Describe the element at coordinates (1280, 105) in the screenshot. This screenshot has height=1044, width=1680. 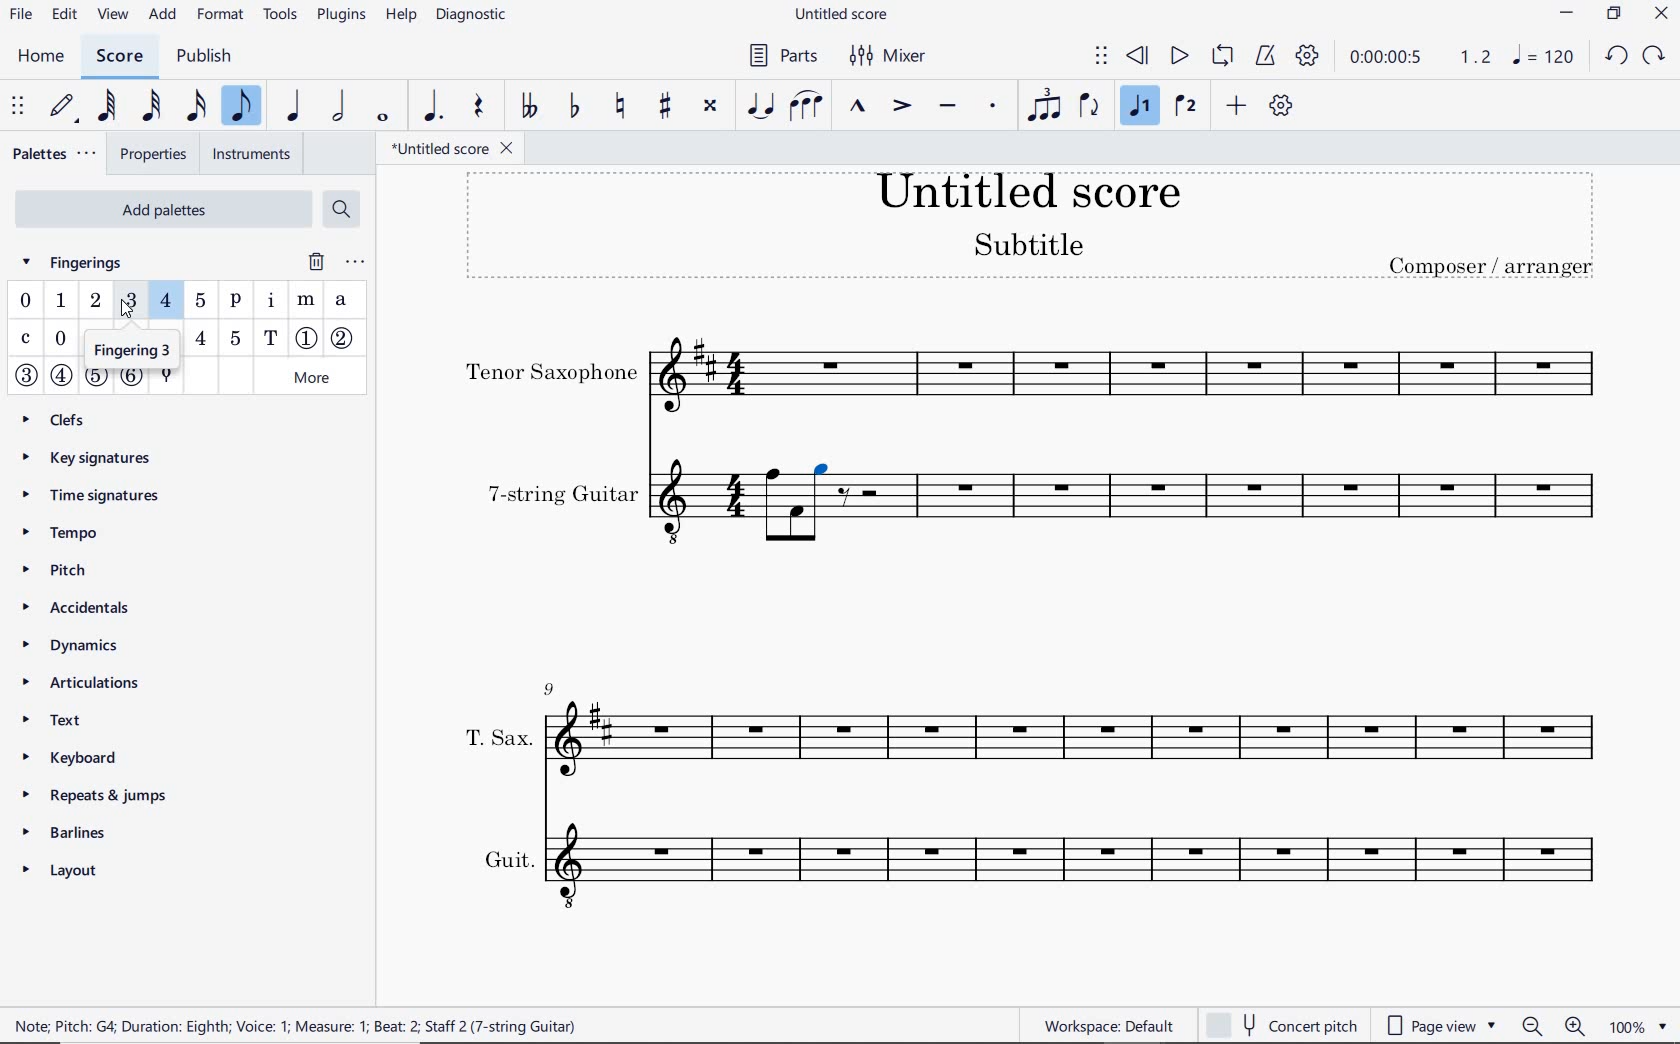
I see `CUSTOMIZE TOOLBAR` at that location.